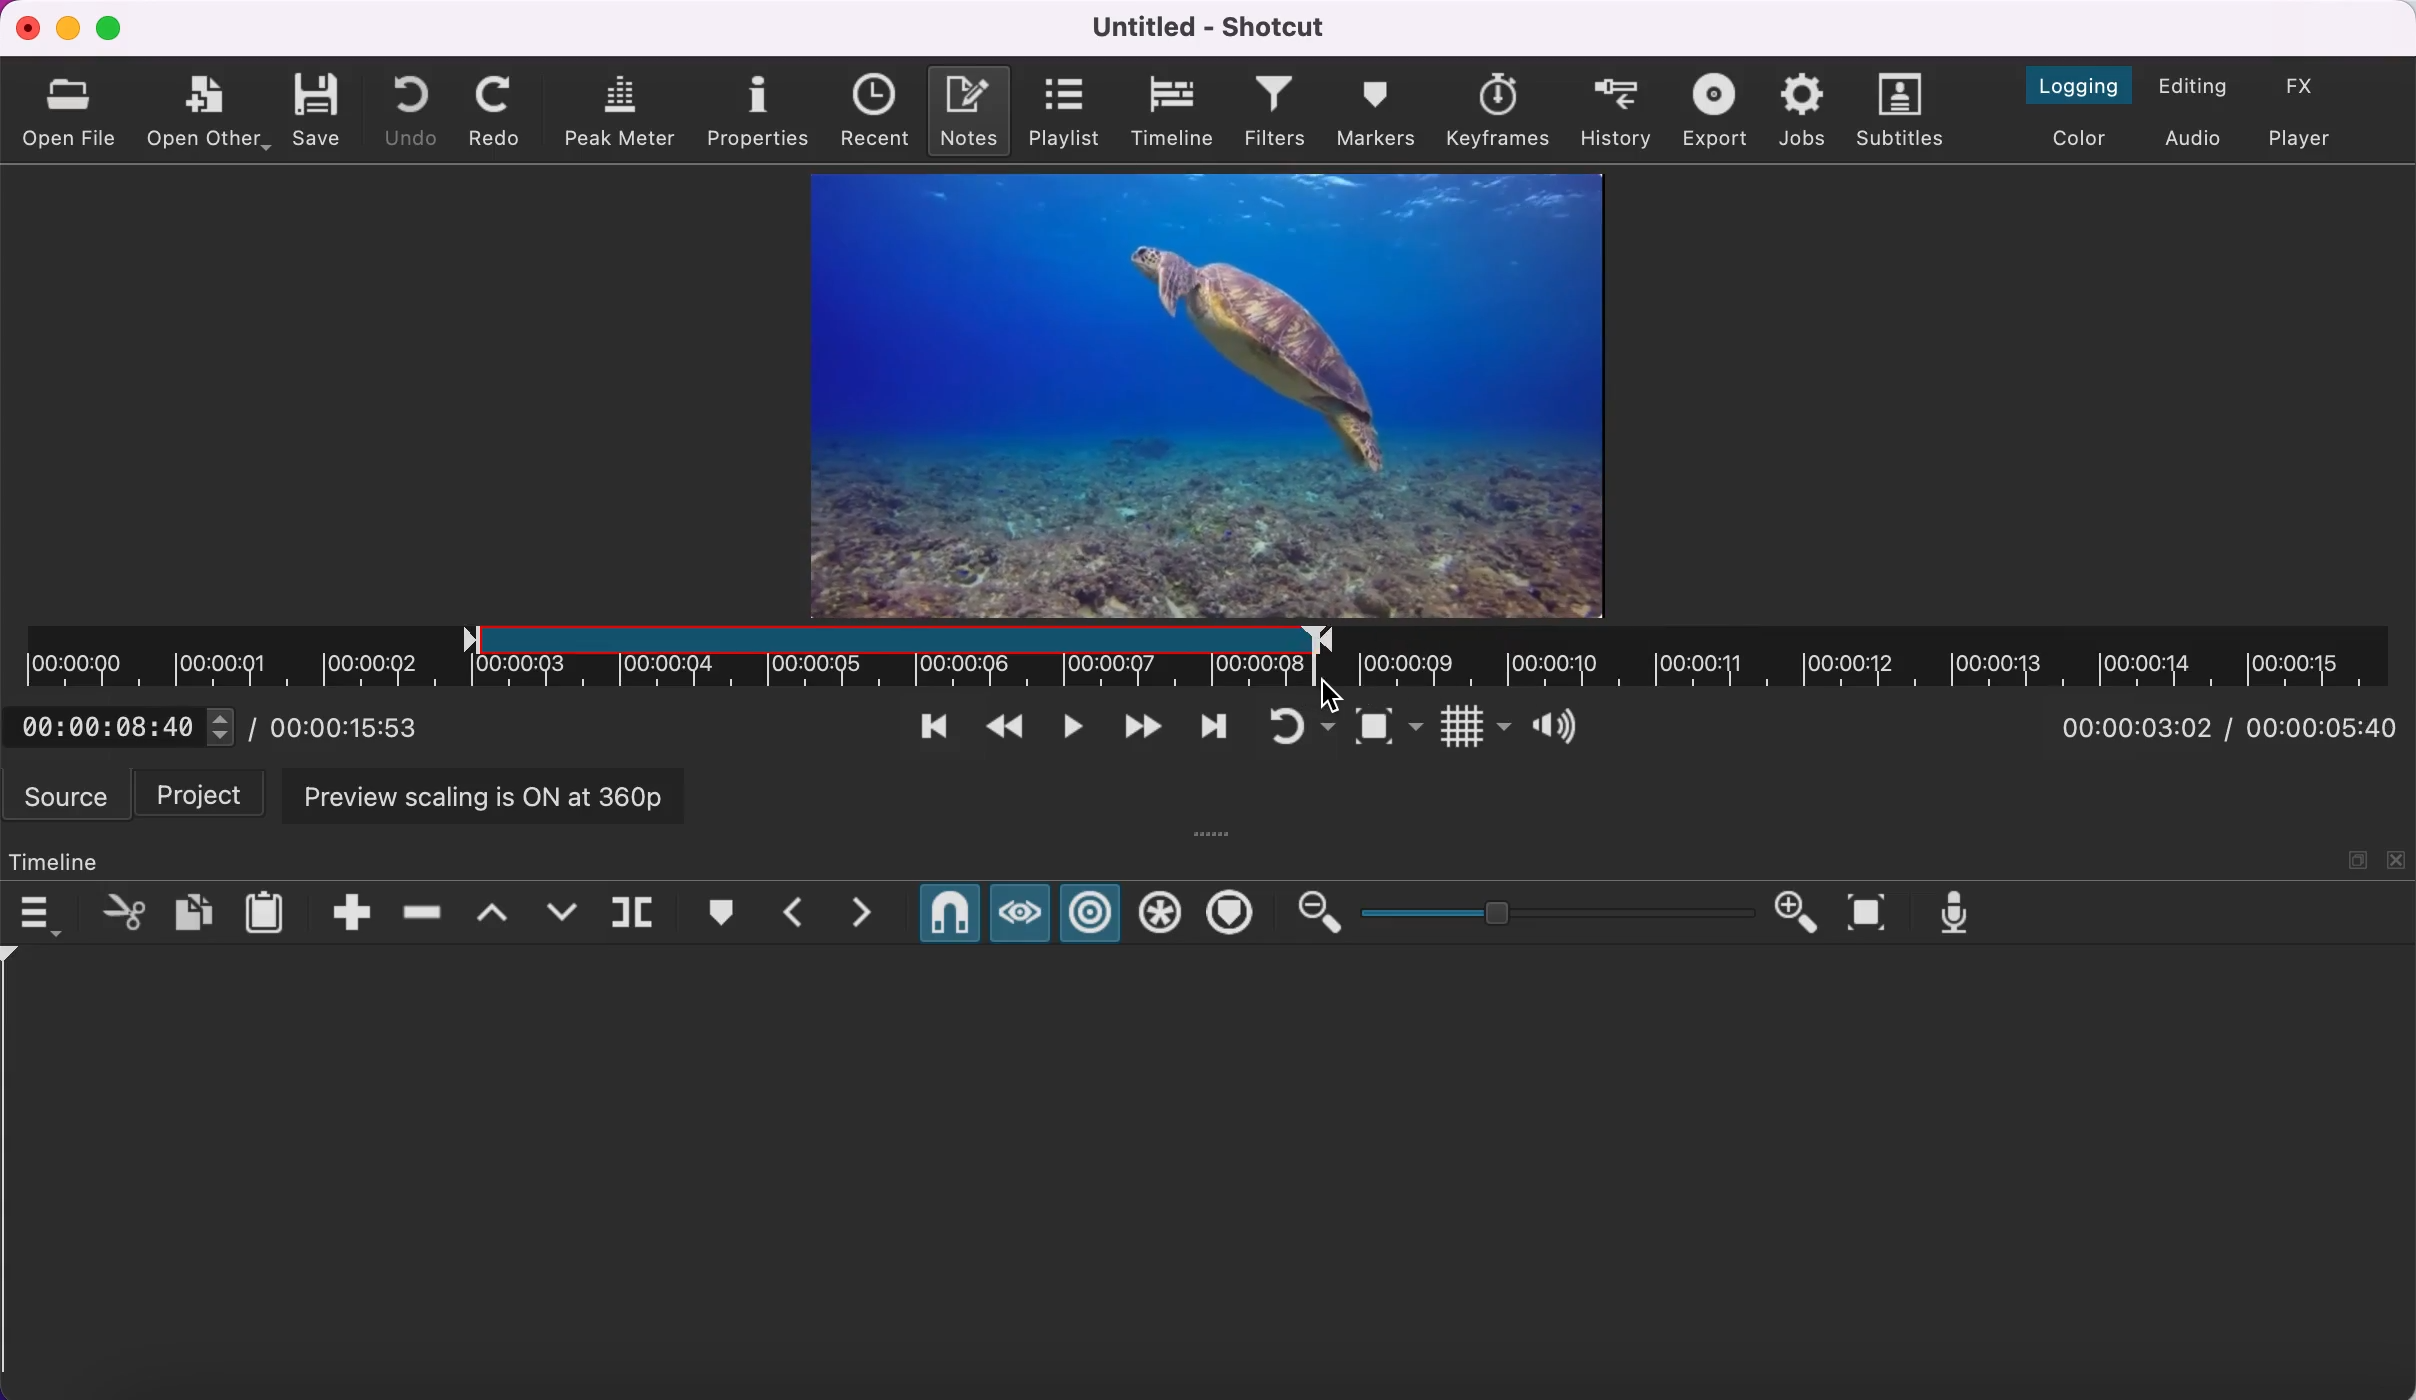  What do you see at coordinates (933, 723) in the screenshot?
I see `skip to previous point` at bounding box center [933, 723].